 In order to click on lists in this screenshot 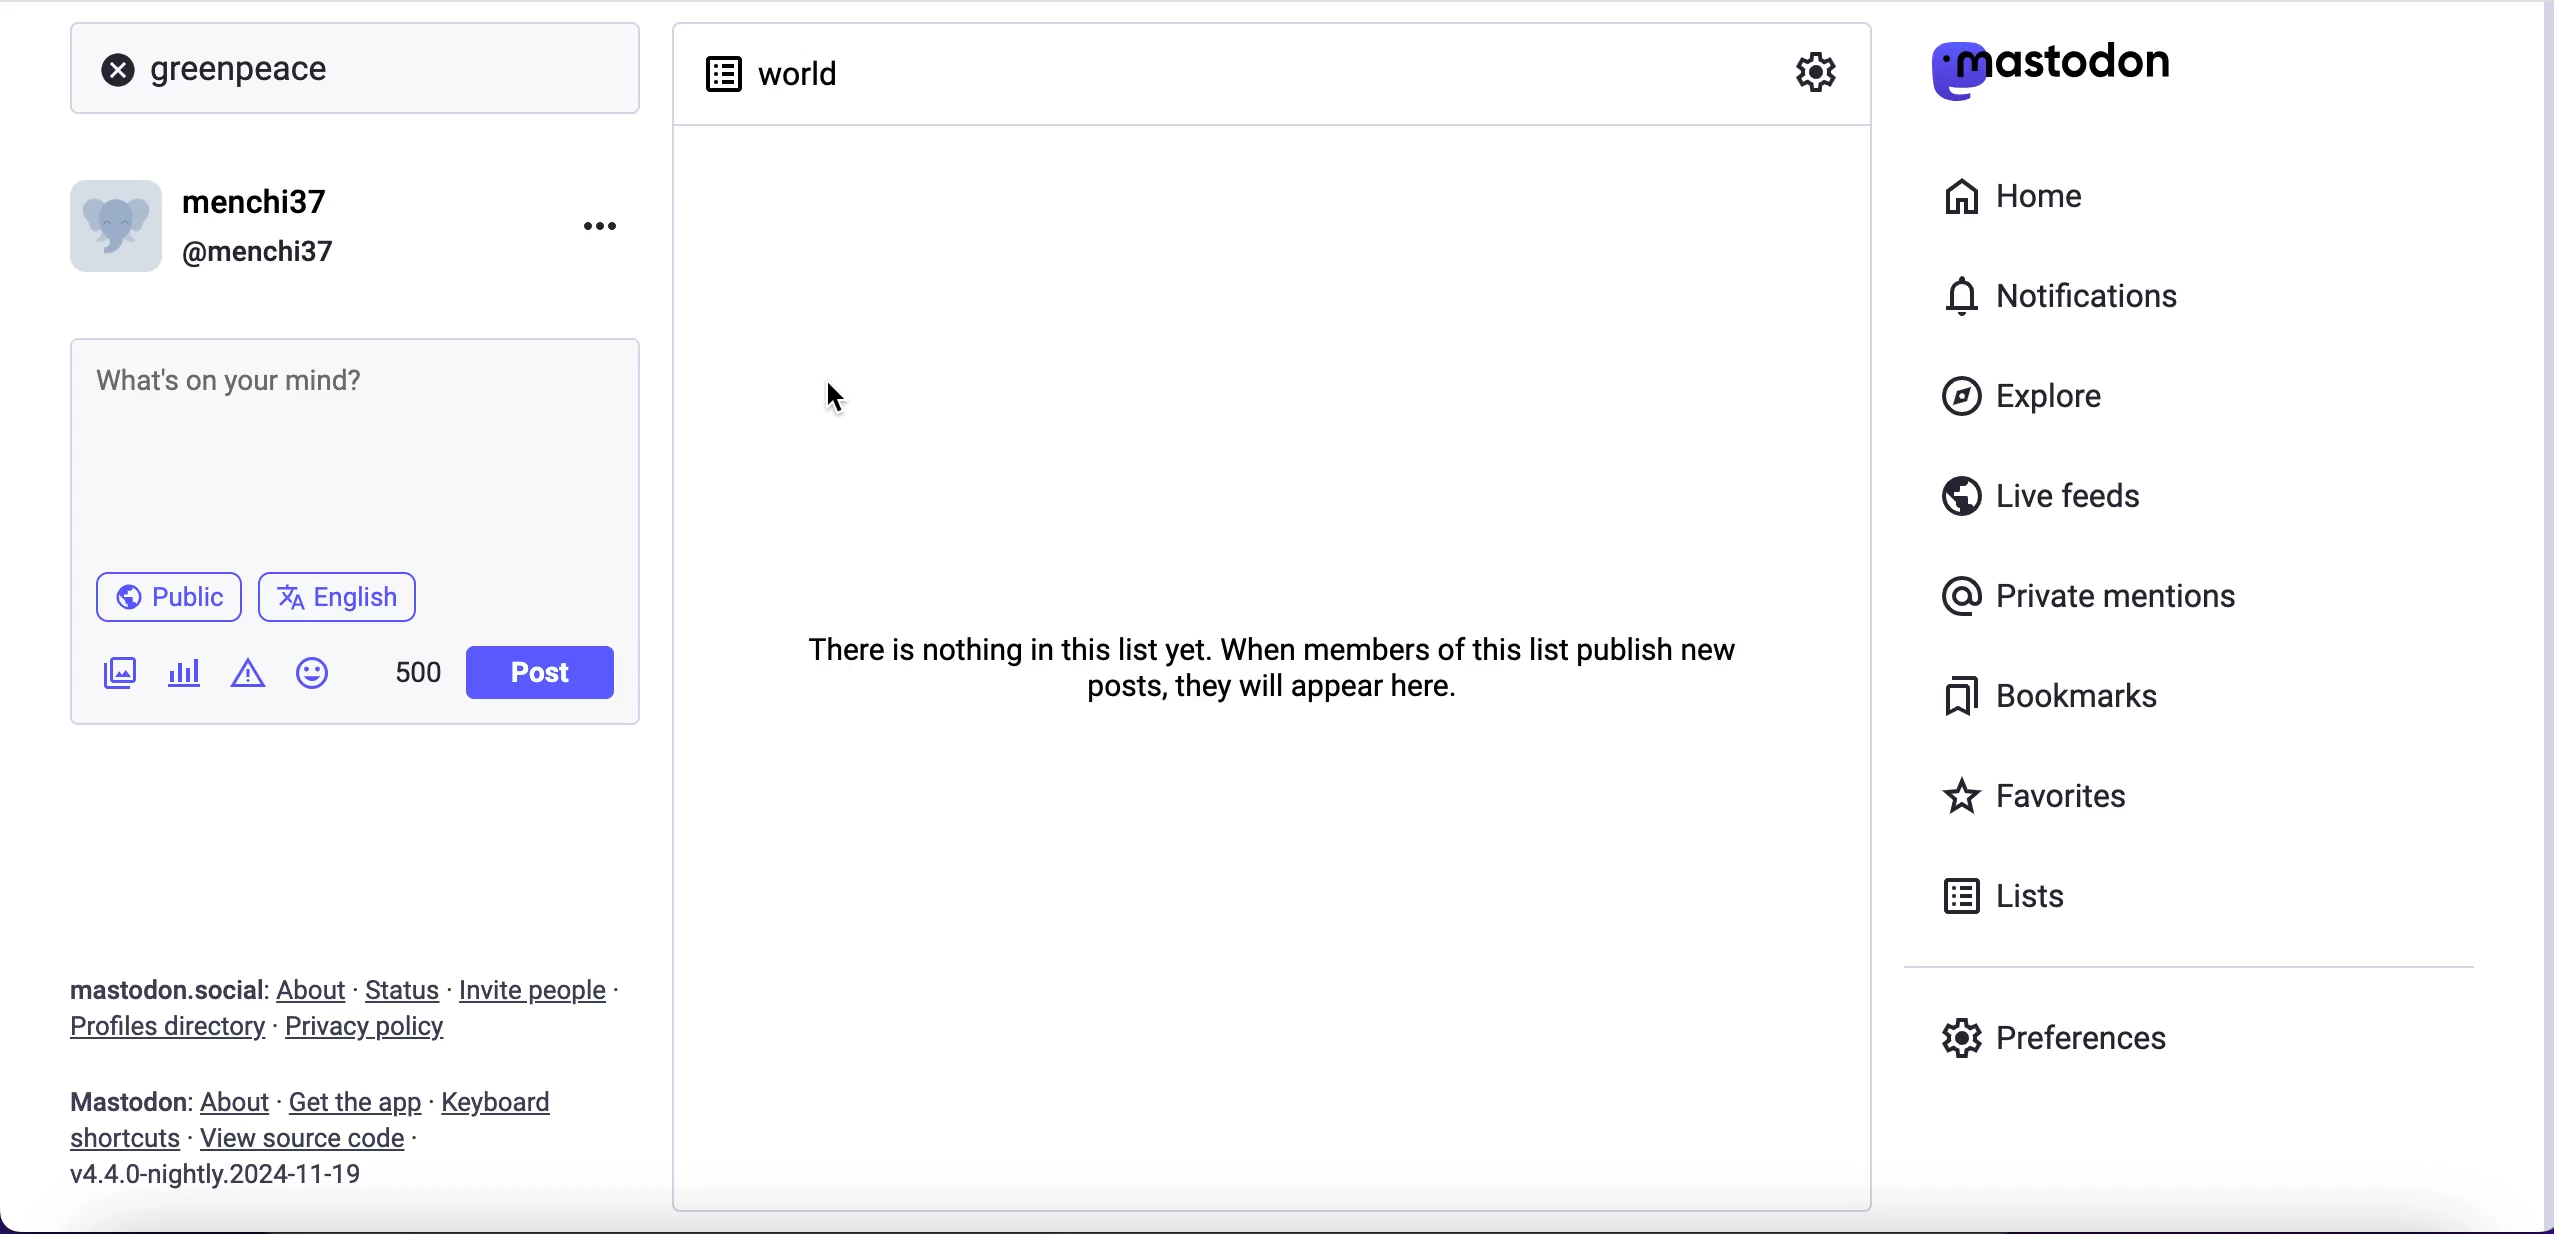, I will do `click(769, 71)`.